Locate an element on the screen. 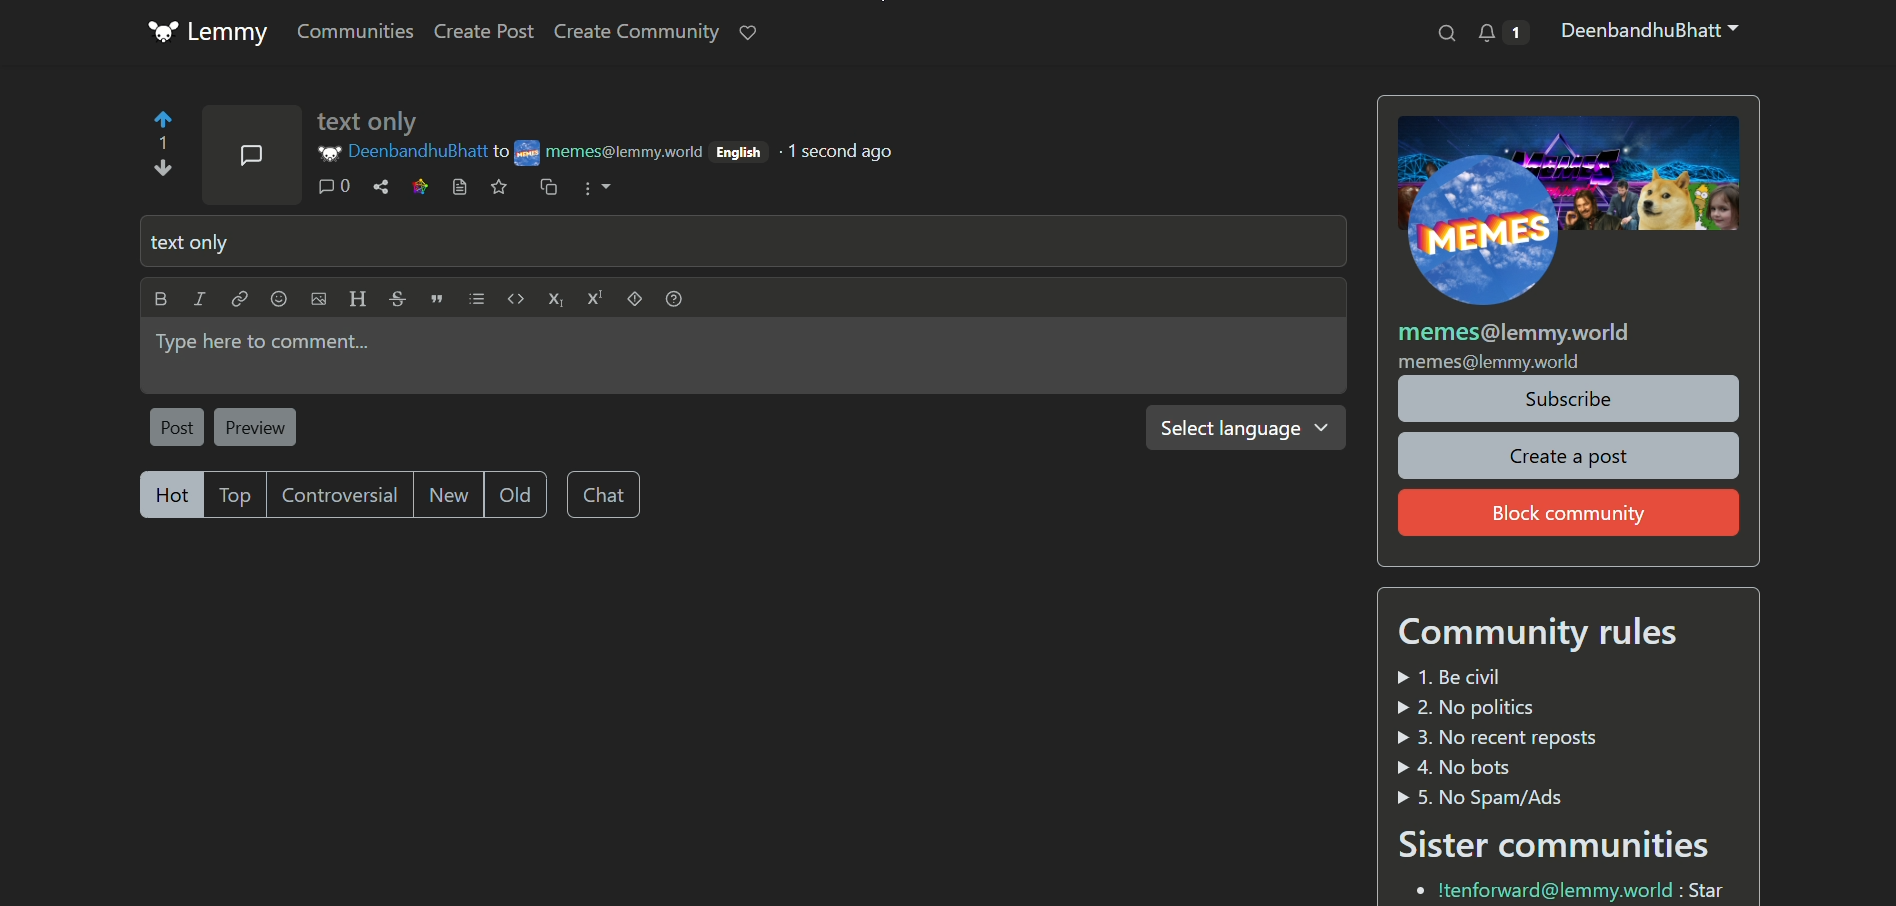 This screenshot has height=906, width=1896. block a community is located at coordinates (1569, 512).